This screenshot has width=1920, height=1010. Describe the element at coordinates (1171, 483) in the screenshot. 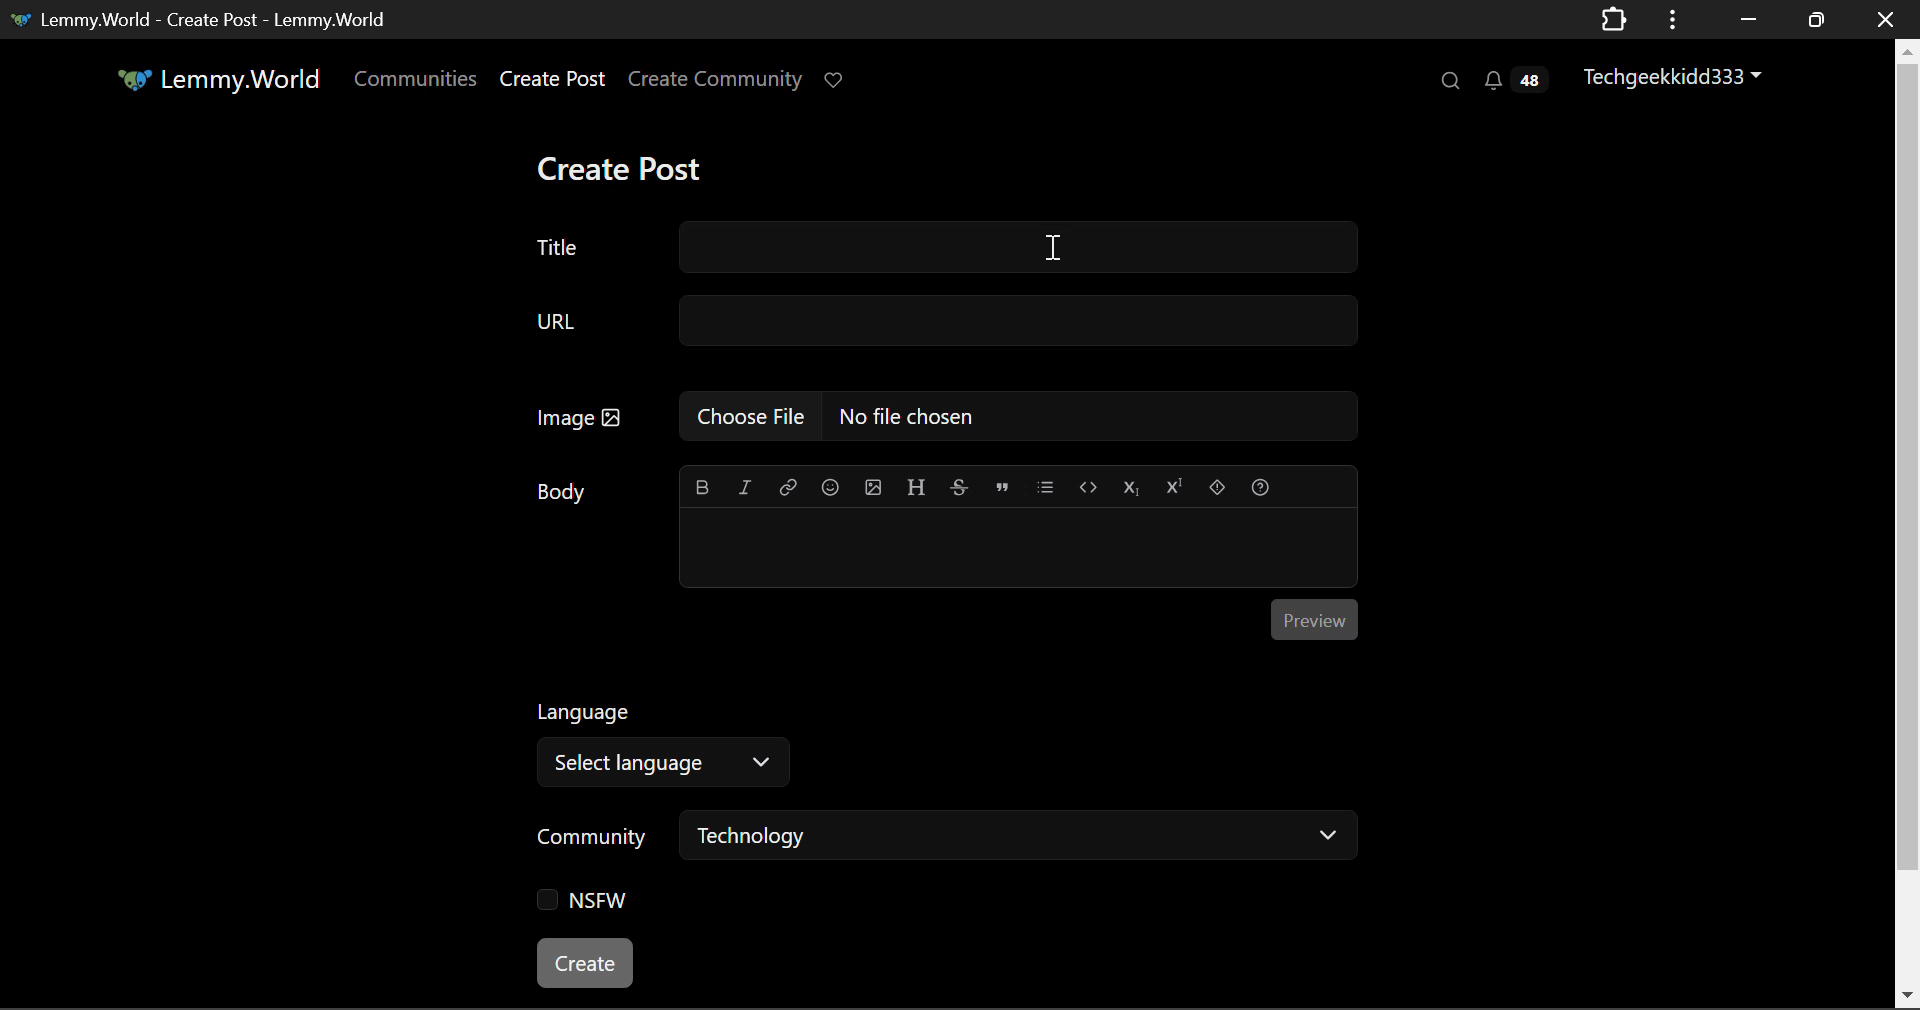

I see `superscript` at that location.